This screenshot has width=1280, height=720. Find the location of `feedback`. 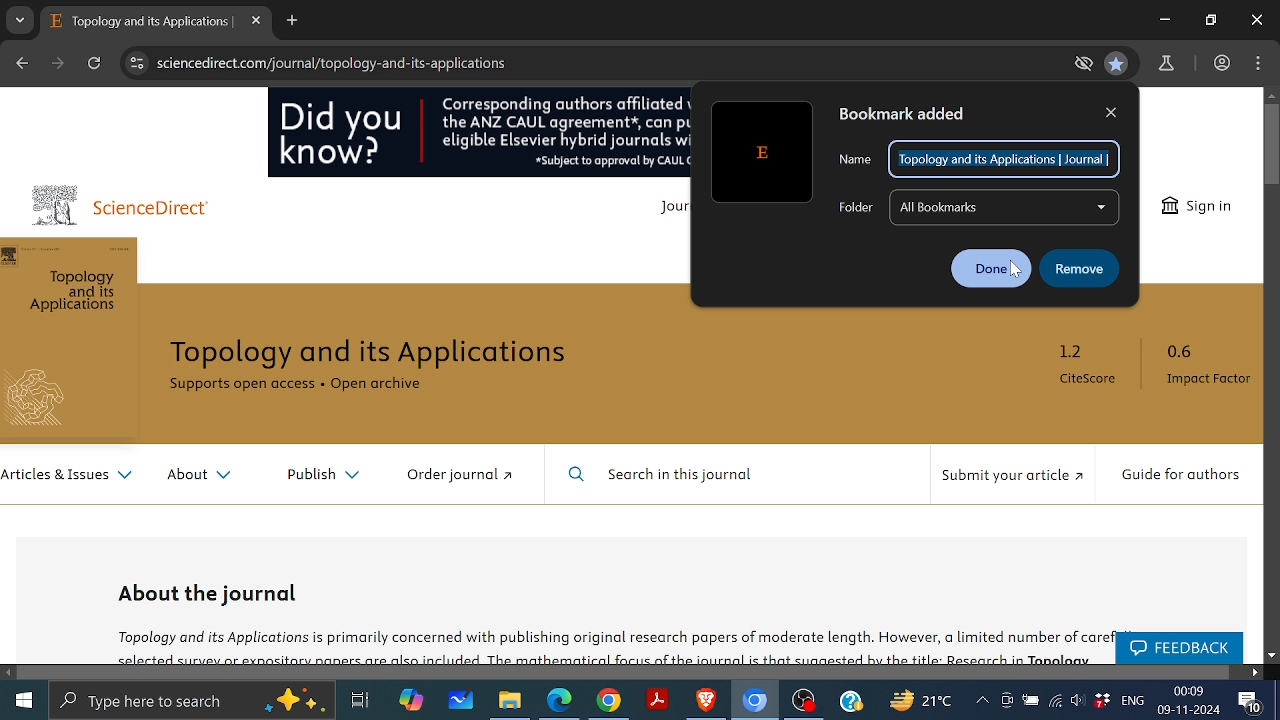

feedback is located at coordinates (1177, 649).